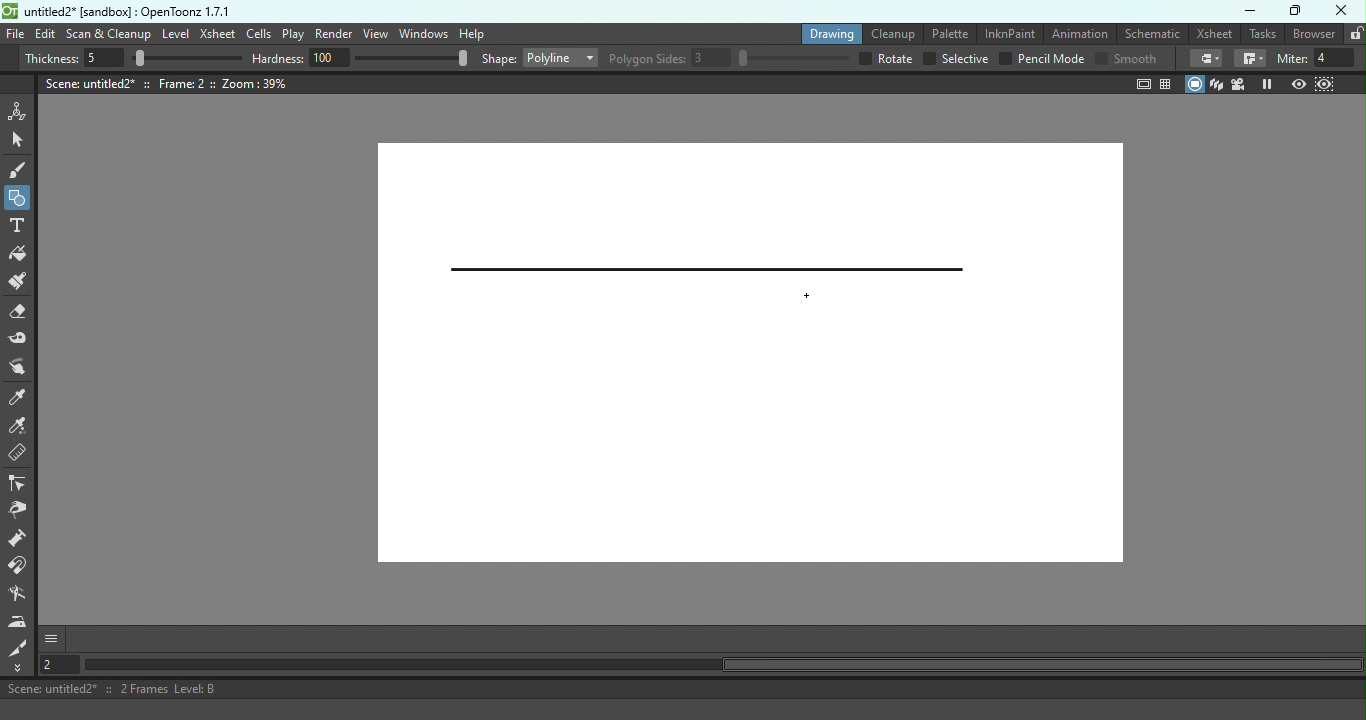 This screenshot has height=720, width=1366. Describe the element at coordinates (1320, 59) in the screenshot. I see `Miter` at that location.